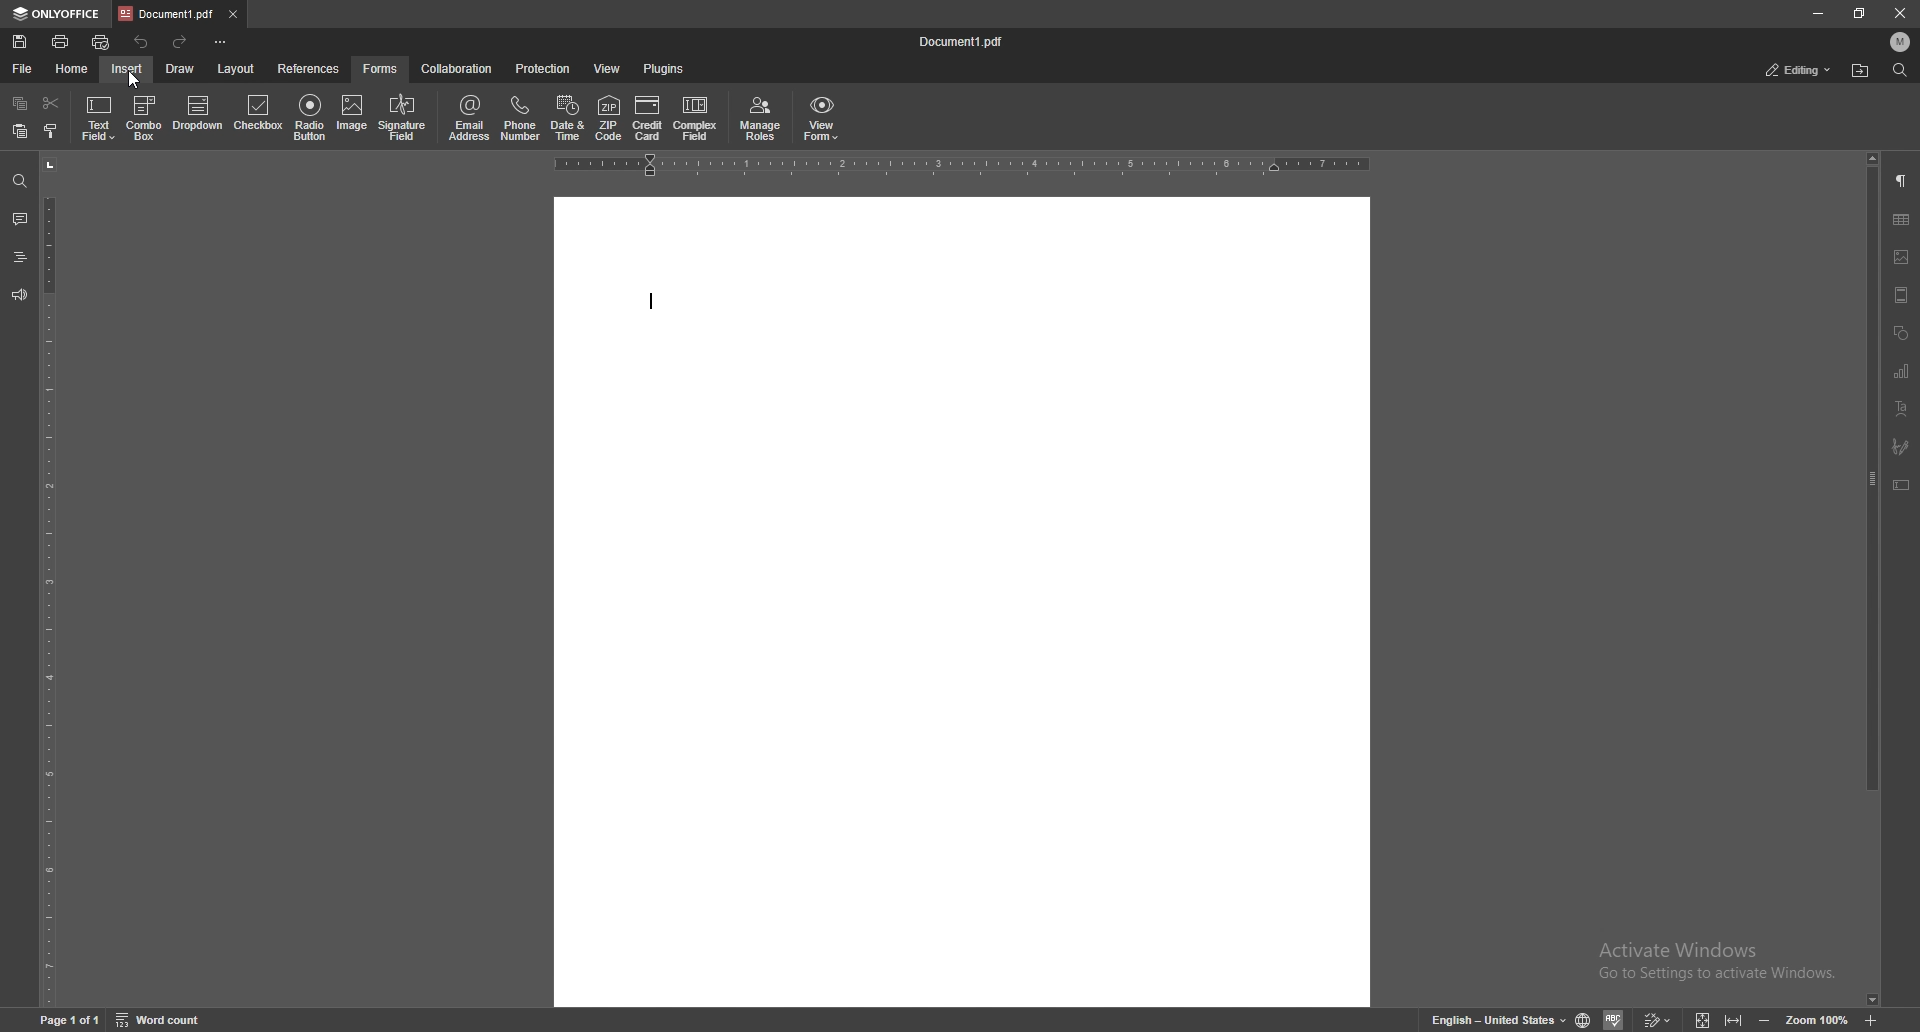 The image size is (1920, 1032). I want to click on find, so click(1901, 70).